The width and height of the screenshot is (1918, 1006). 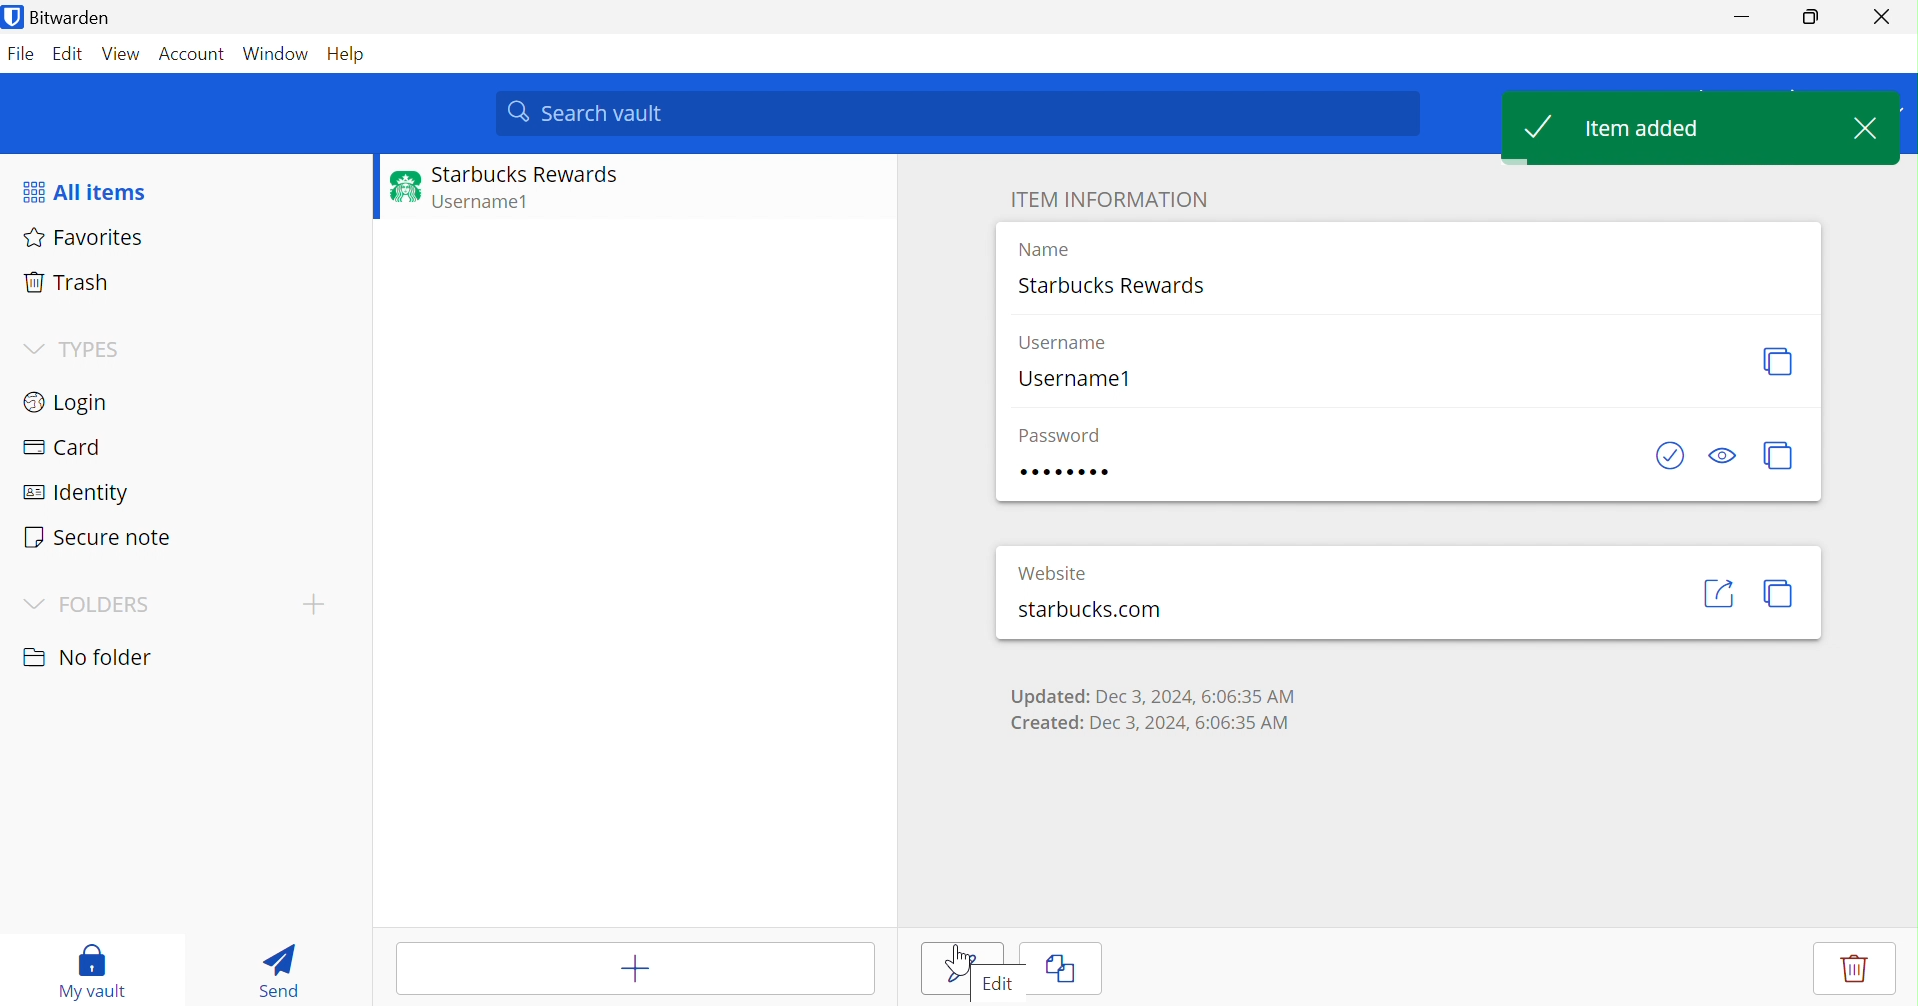 I want to click on Account, so click(x=195, y=54).